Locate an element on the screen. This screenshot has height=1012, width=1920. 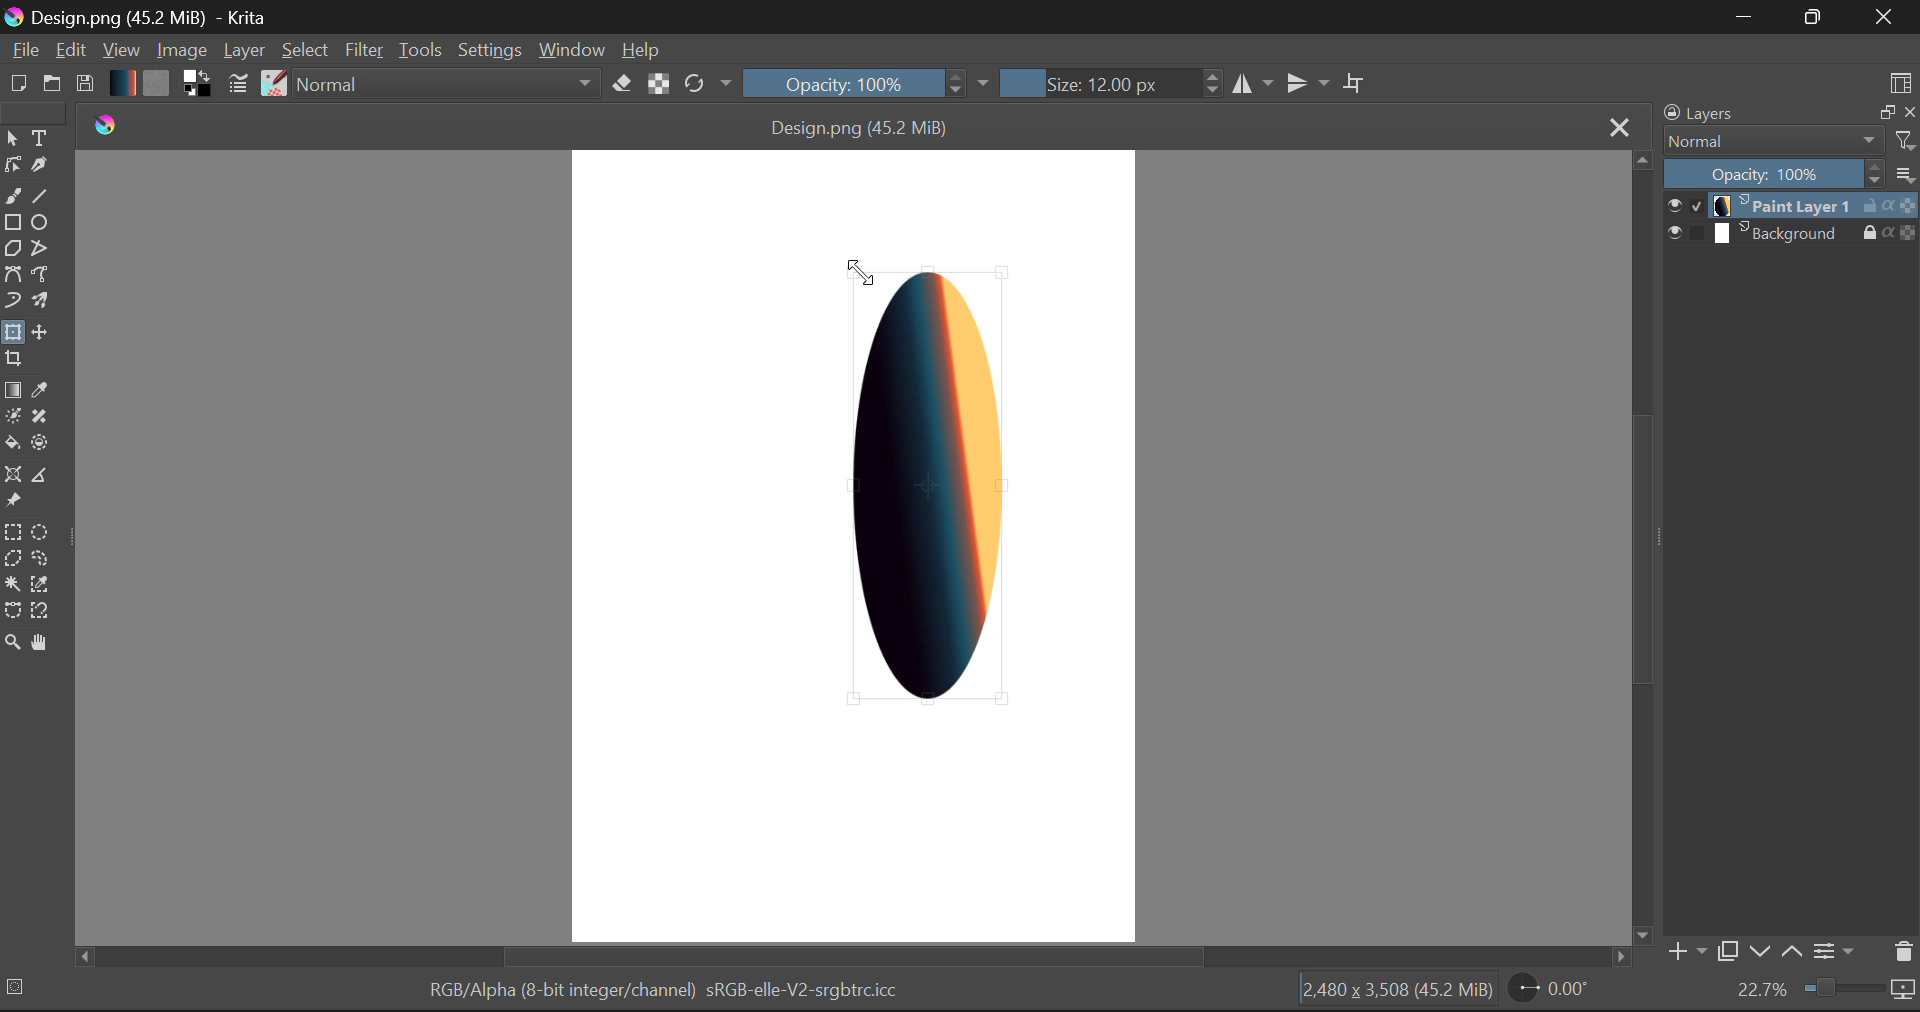
Colorize Mask Tool is located at coordinates (12, 416).